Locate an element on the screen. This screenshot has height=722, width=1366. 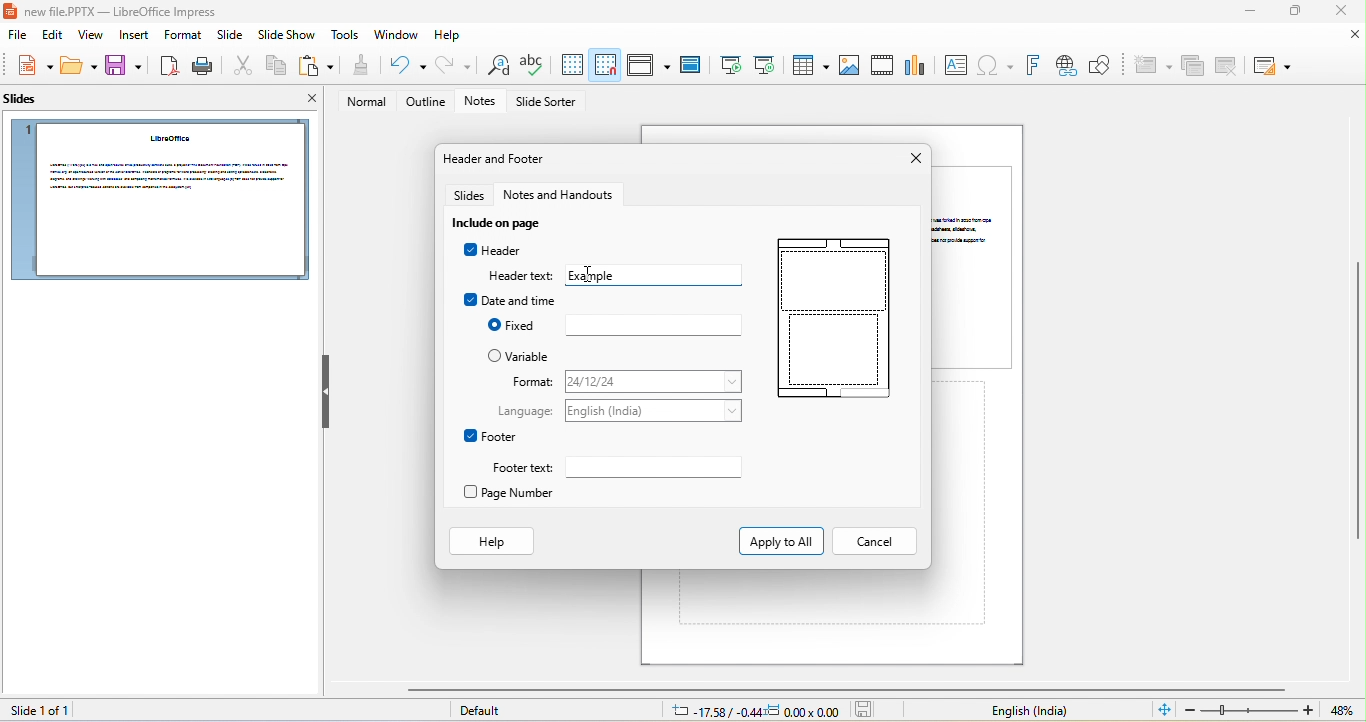
click here to add notes is located at coordinates (962, 504).